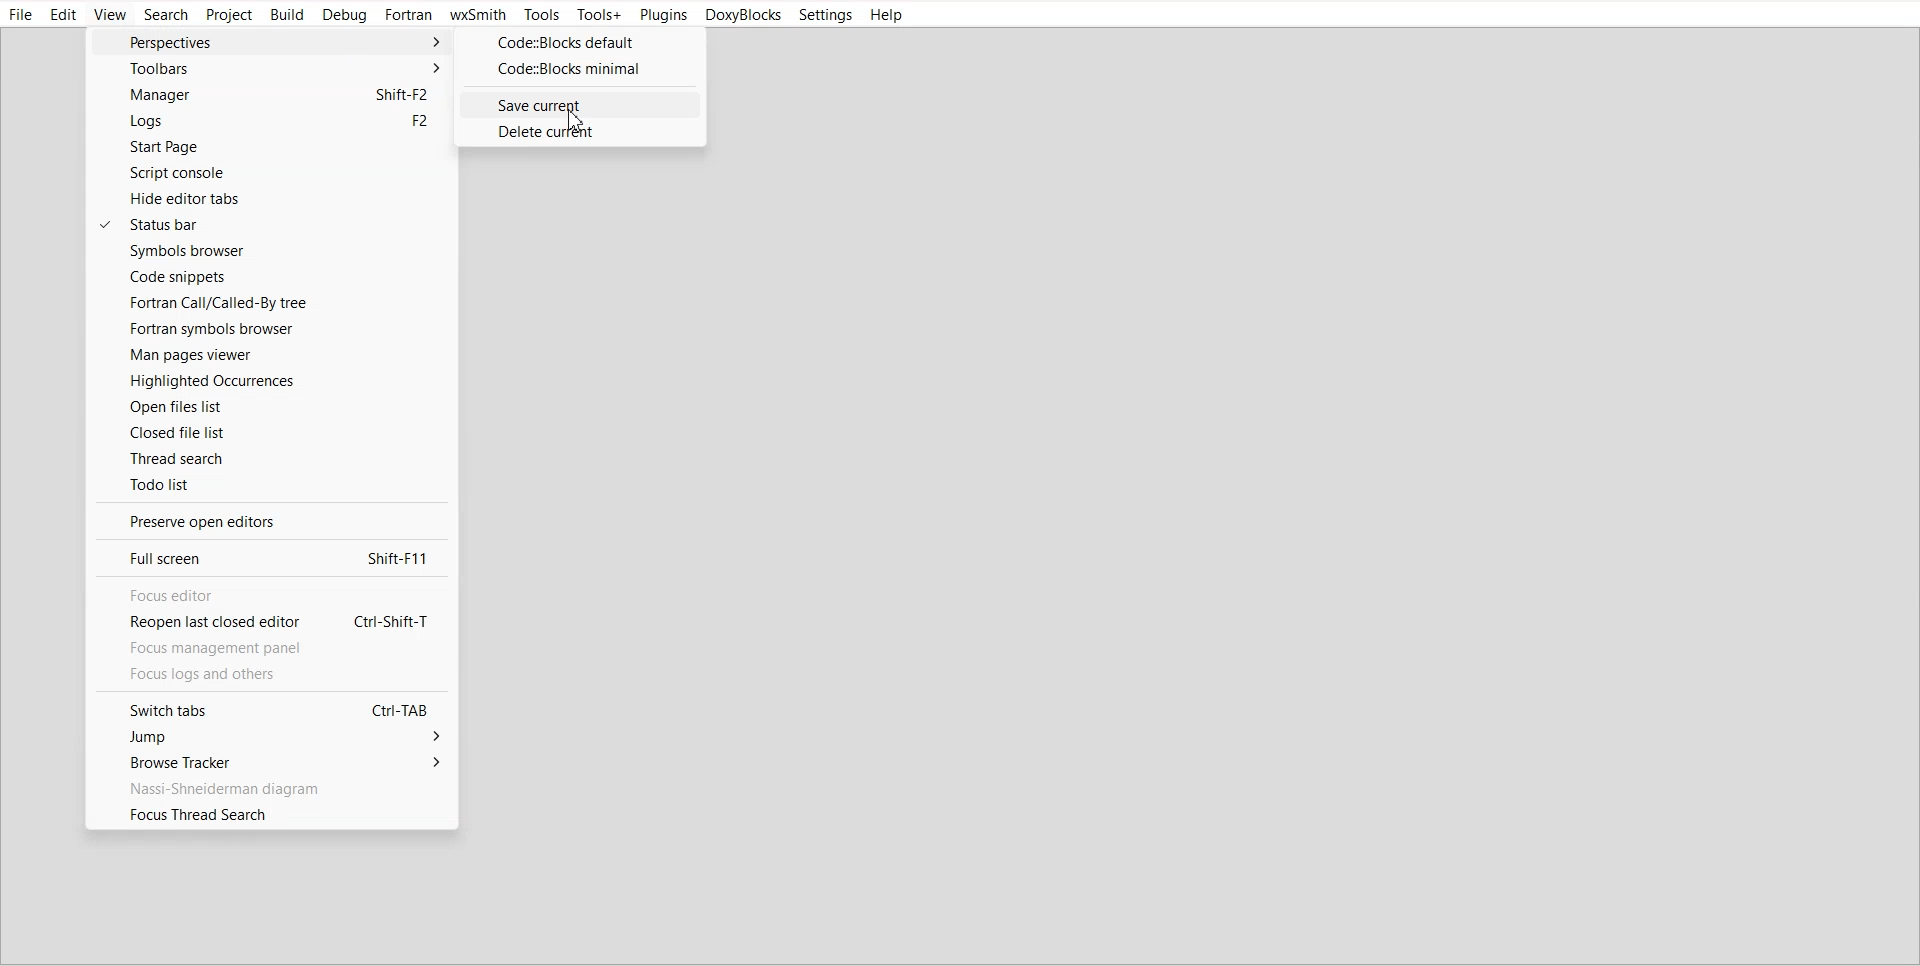 This screenshot has width=1920, height=966. What do you see at coordinates (888, 15) in the screenshot?
I see `Help` at bounding box center [888, 15].